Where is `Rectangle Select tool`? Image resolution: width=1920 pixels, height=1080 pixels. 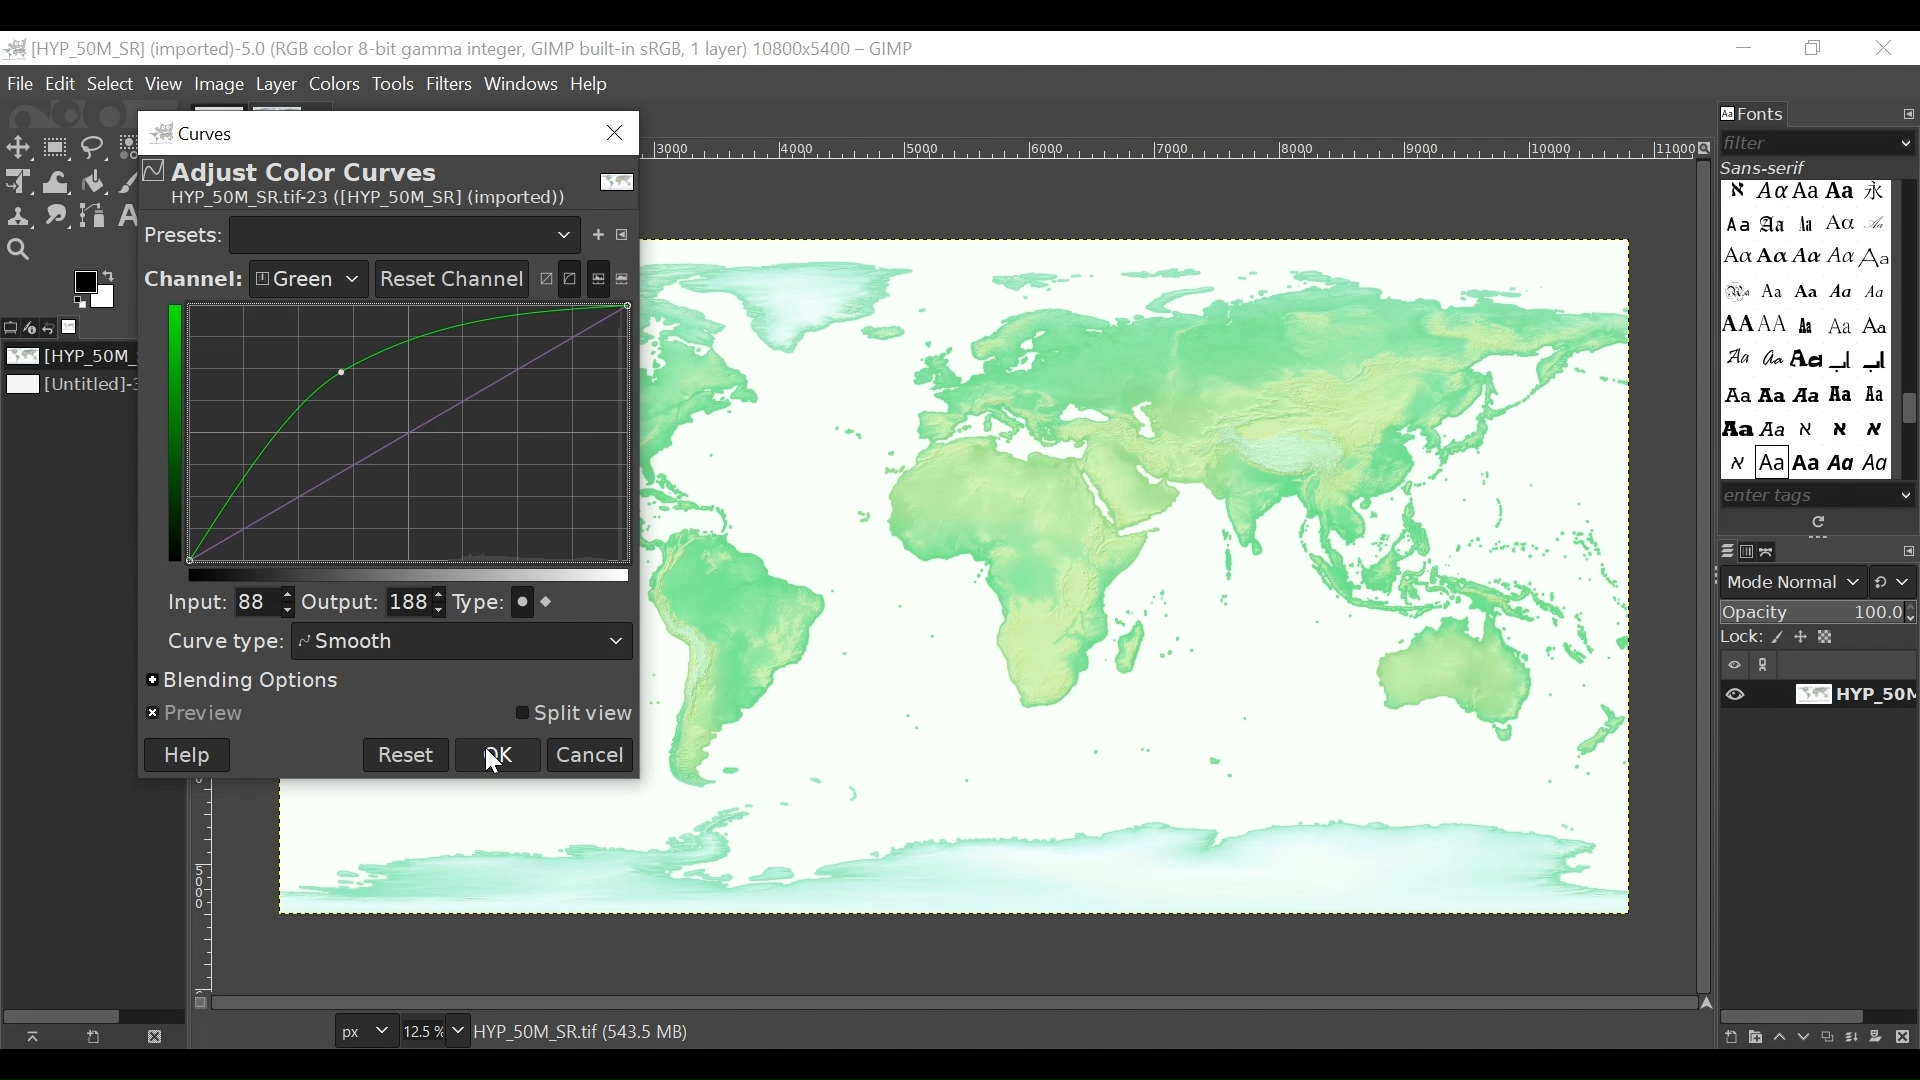
Rectangle Select tool is located at coordinates (57, 149).